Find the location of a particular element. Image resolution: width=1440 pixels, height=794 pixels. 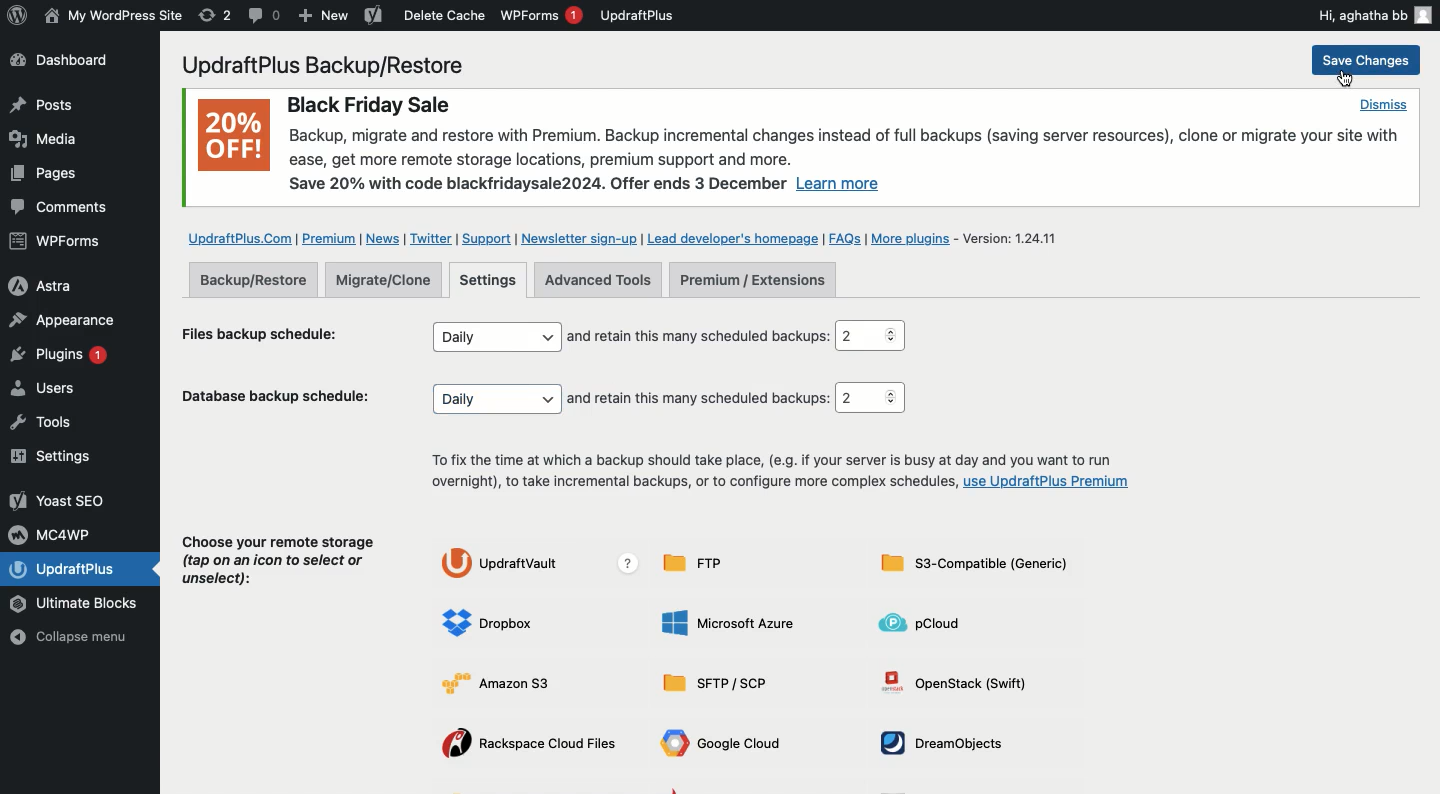

To fix the time at which a backup should take place, (e.g. if your server is busy at day and you want to run
overnight), to take incremental backups, or to configure more complex schedules, use UpdraftPlus Premium is located at coordinates (776, 473).